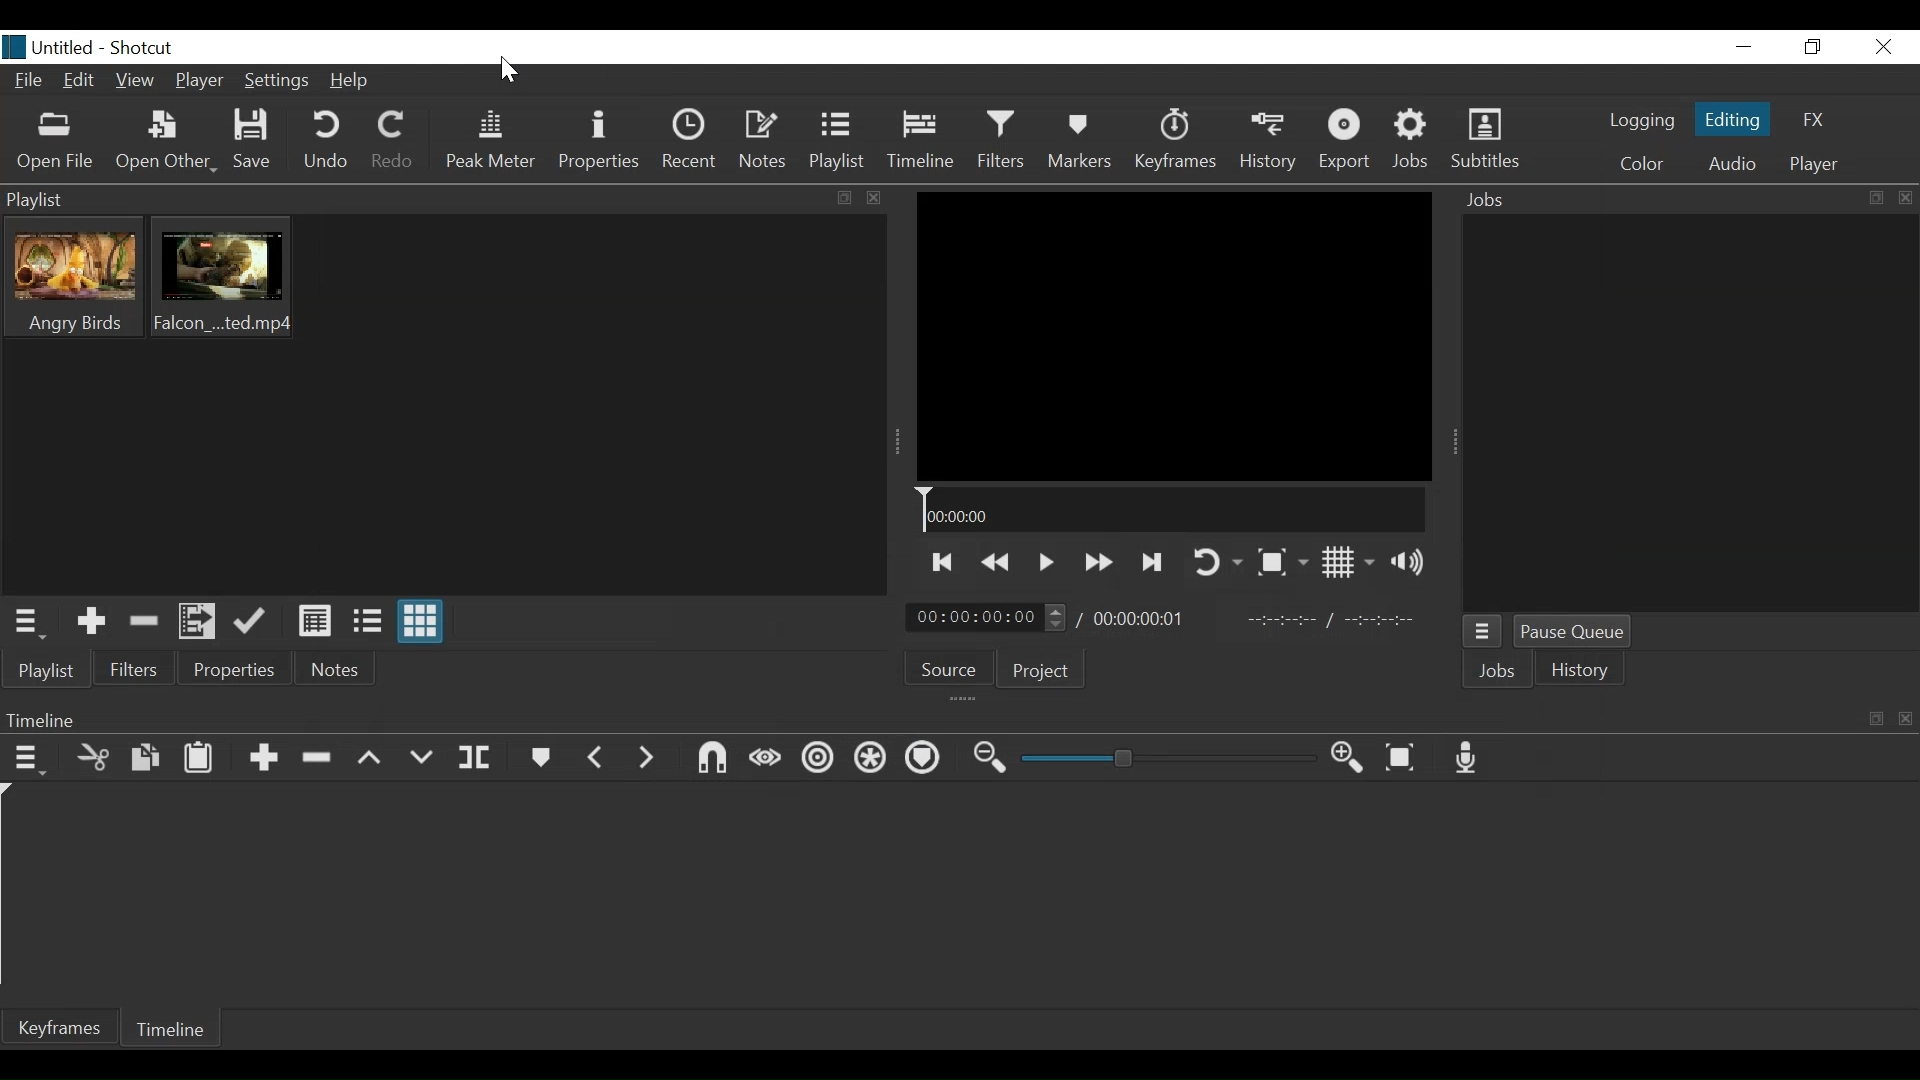 The width and height of the screenshot is (1920, 1080). I want to click on Record audio, so click(1472, 758).